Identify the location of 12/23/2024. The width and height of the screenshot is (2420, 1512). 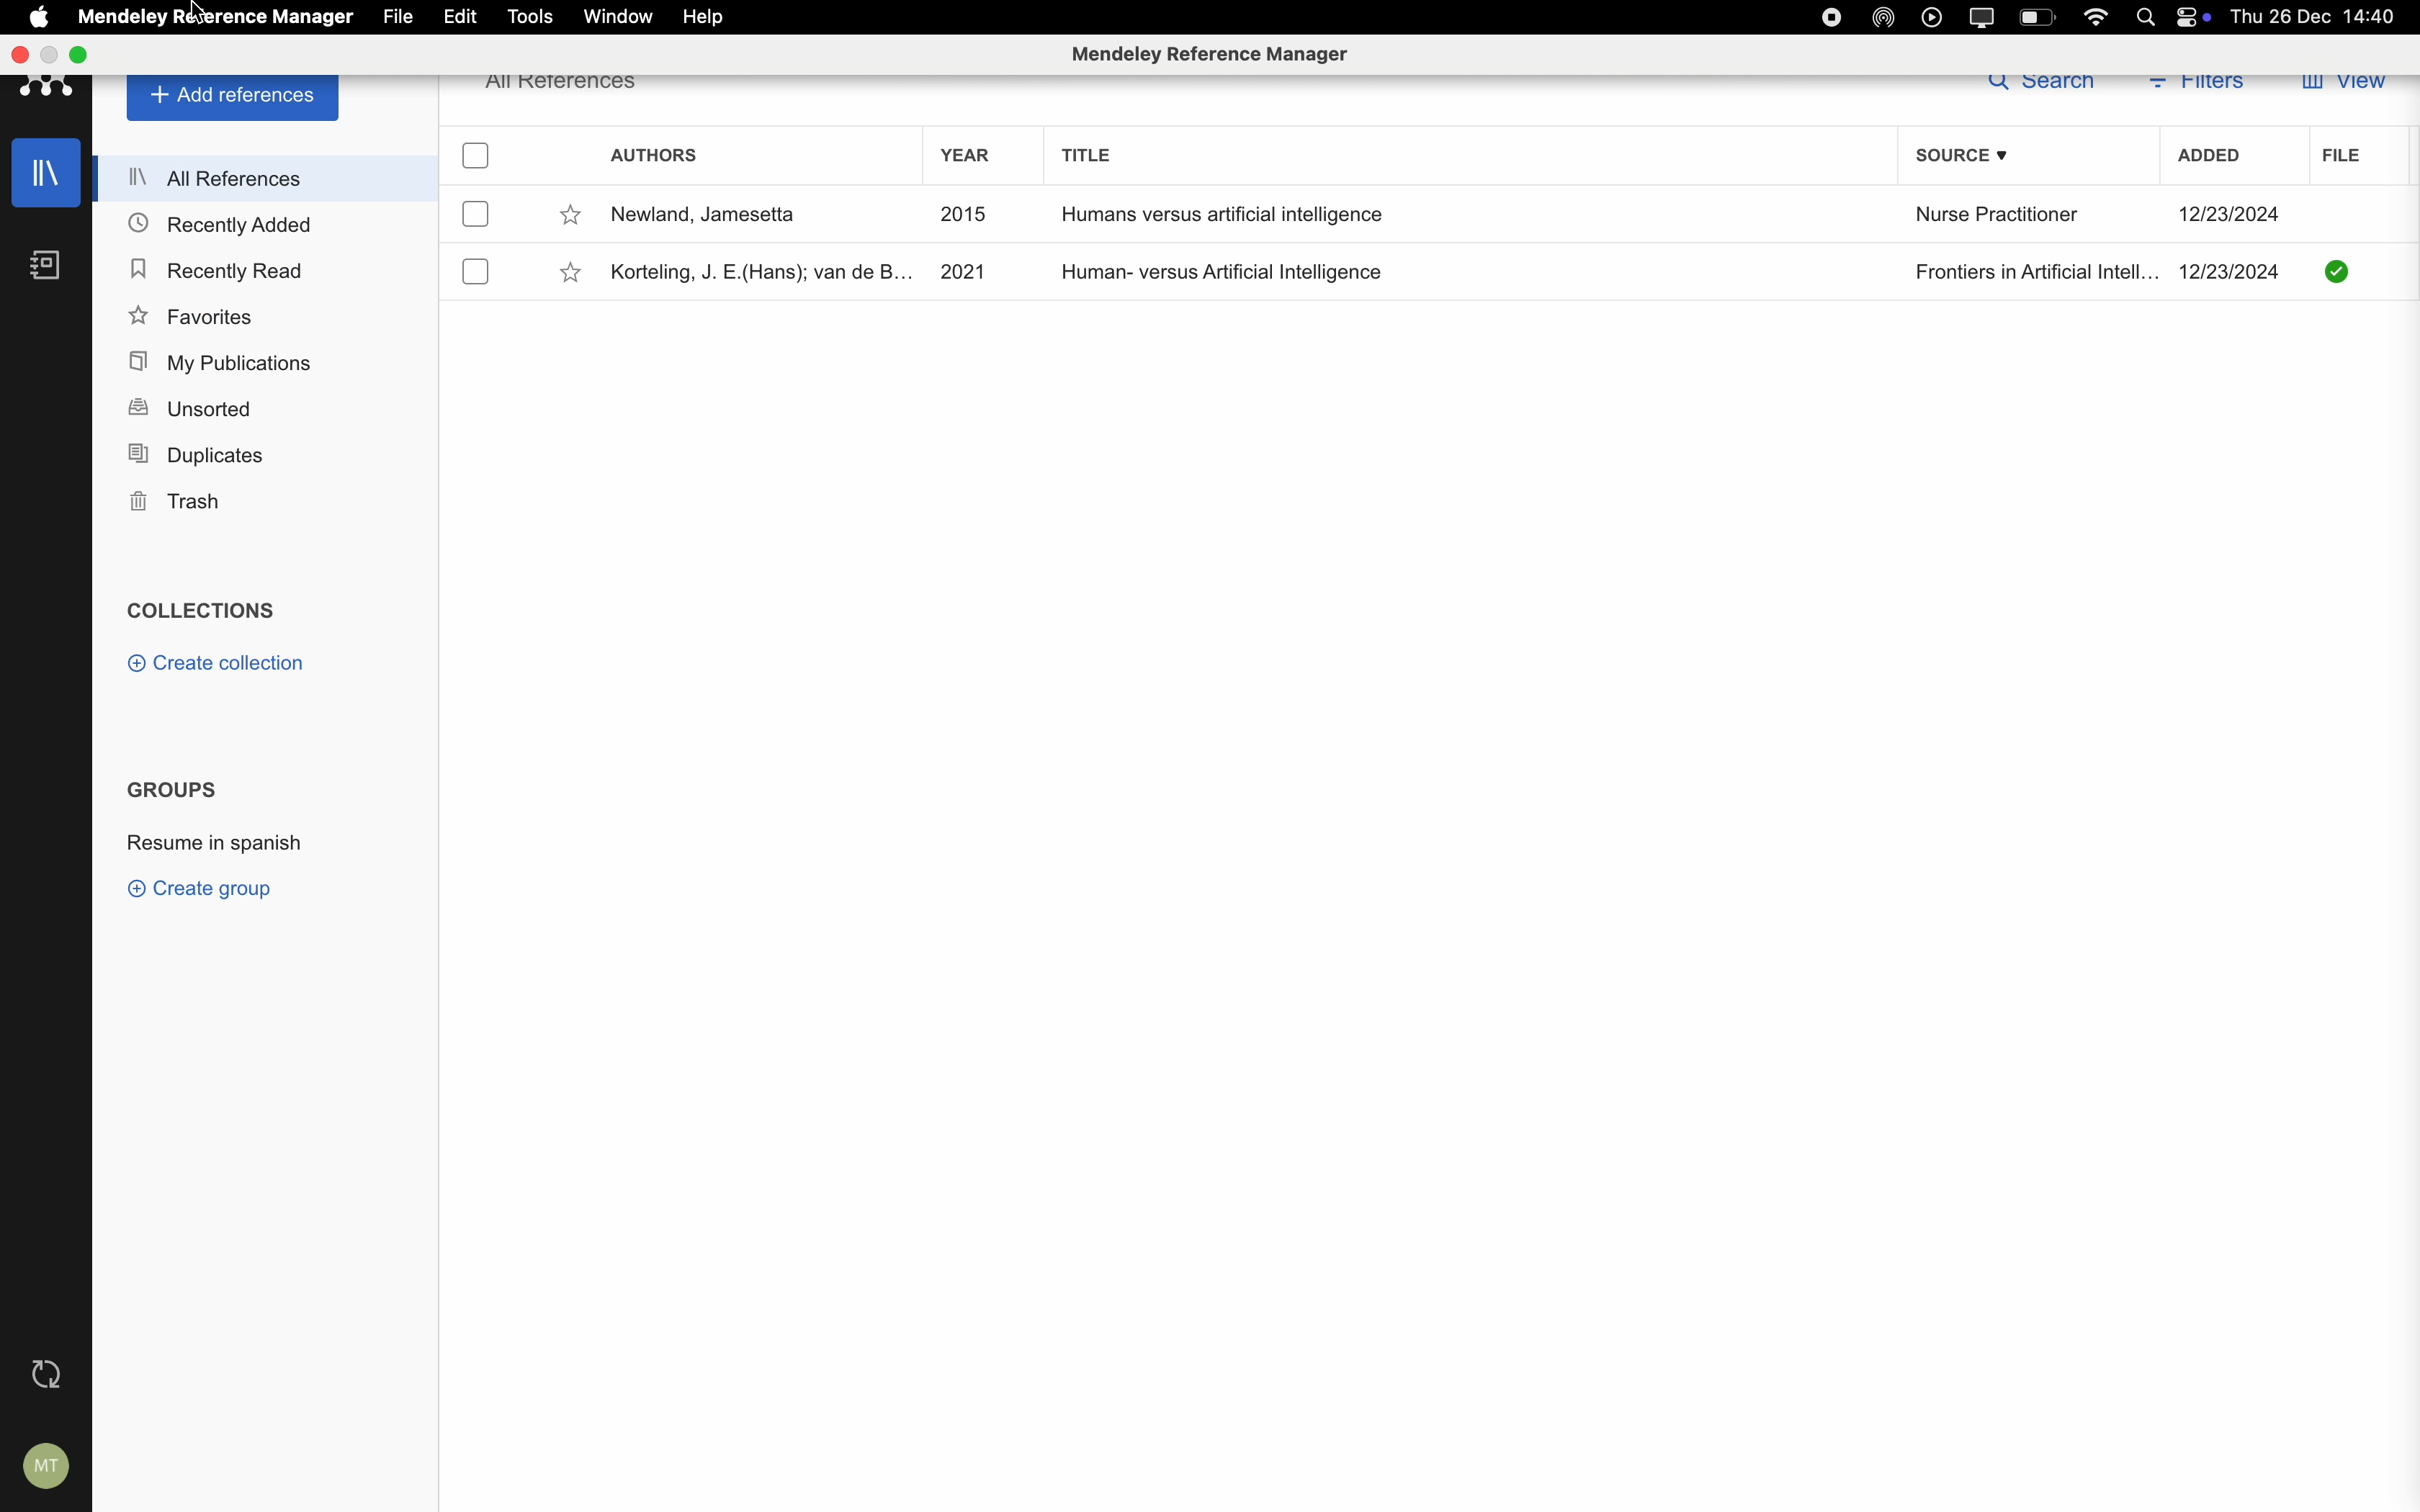
(2231, 272).